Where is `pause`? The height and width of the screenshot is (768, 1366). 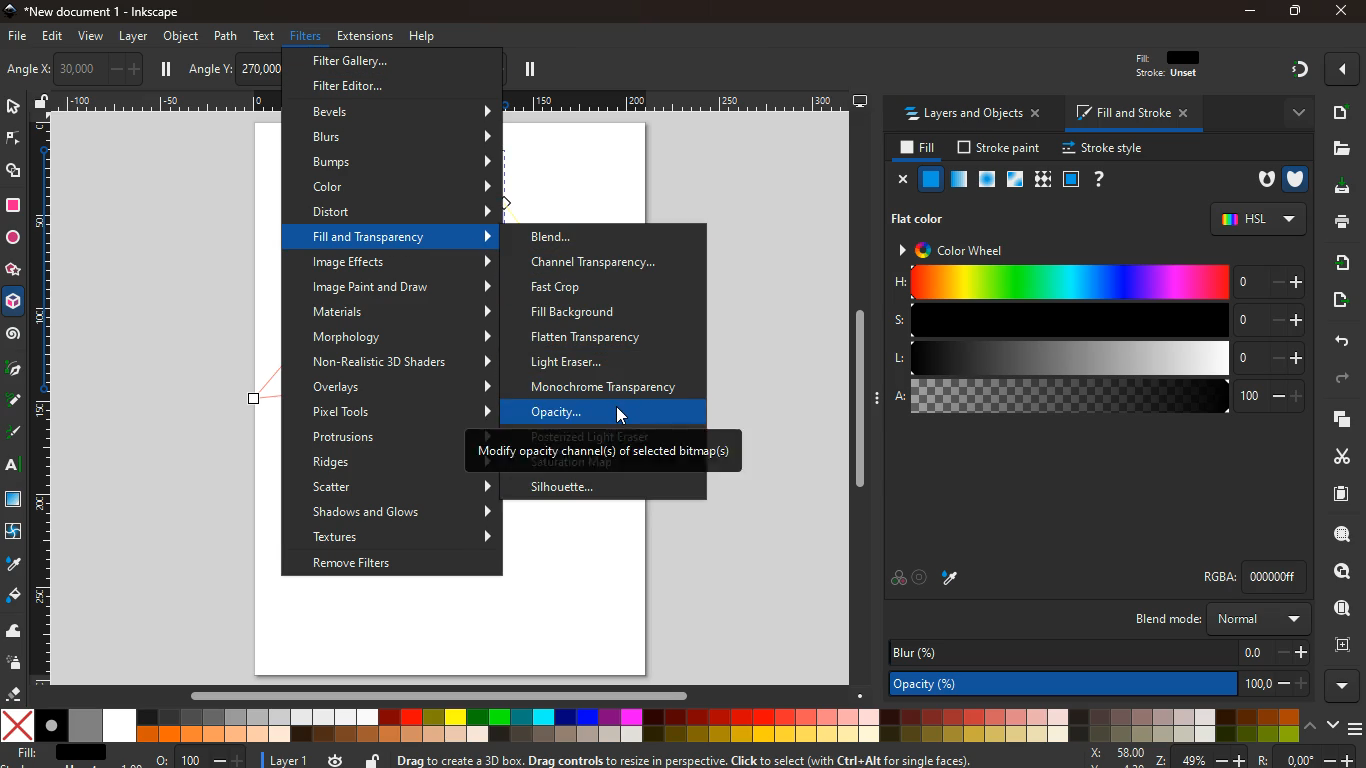 pause is located at coordinates (168, 69).